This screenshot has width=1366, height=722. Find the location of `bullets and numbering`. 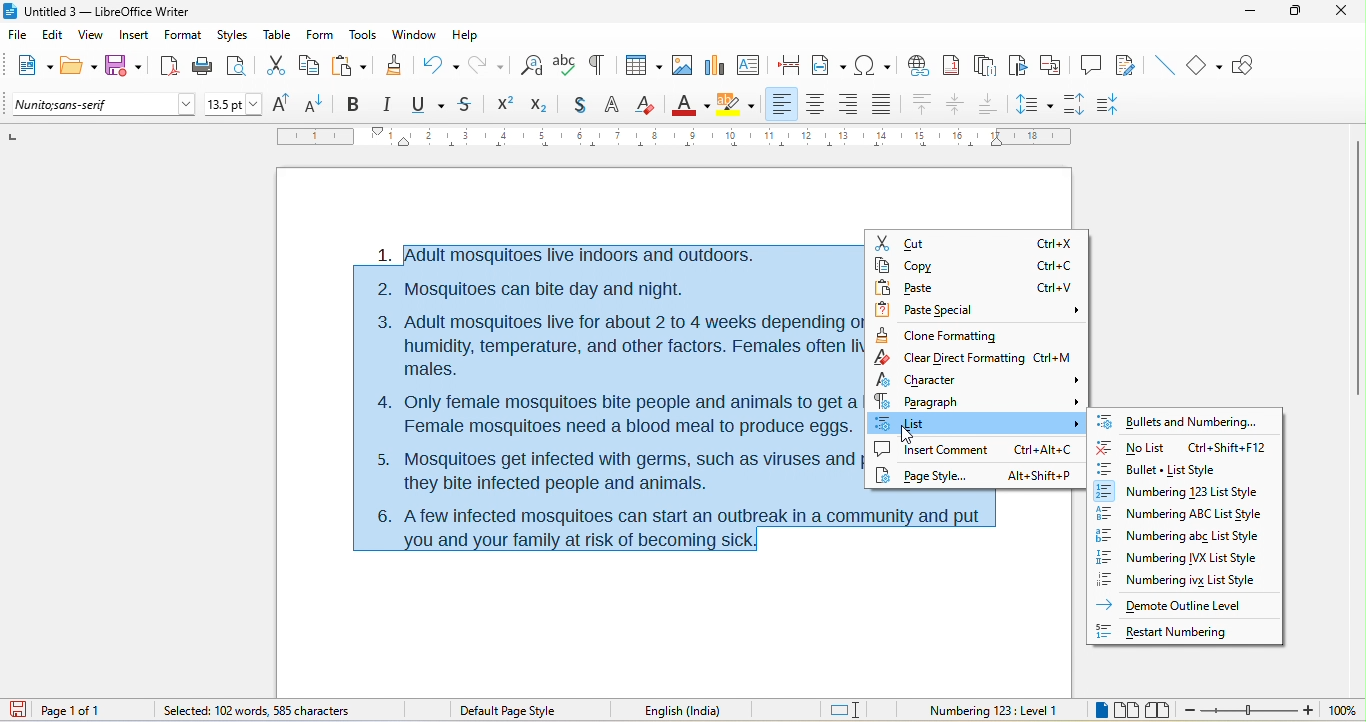

bullets and numbering is located at coordinates (1181, 419).